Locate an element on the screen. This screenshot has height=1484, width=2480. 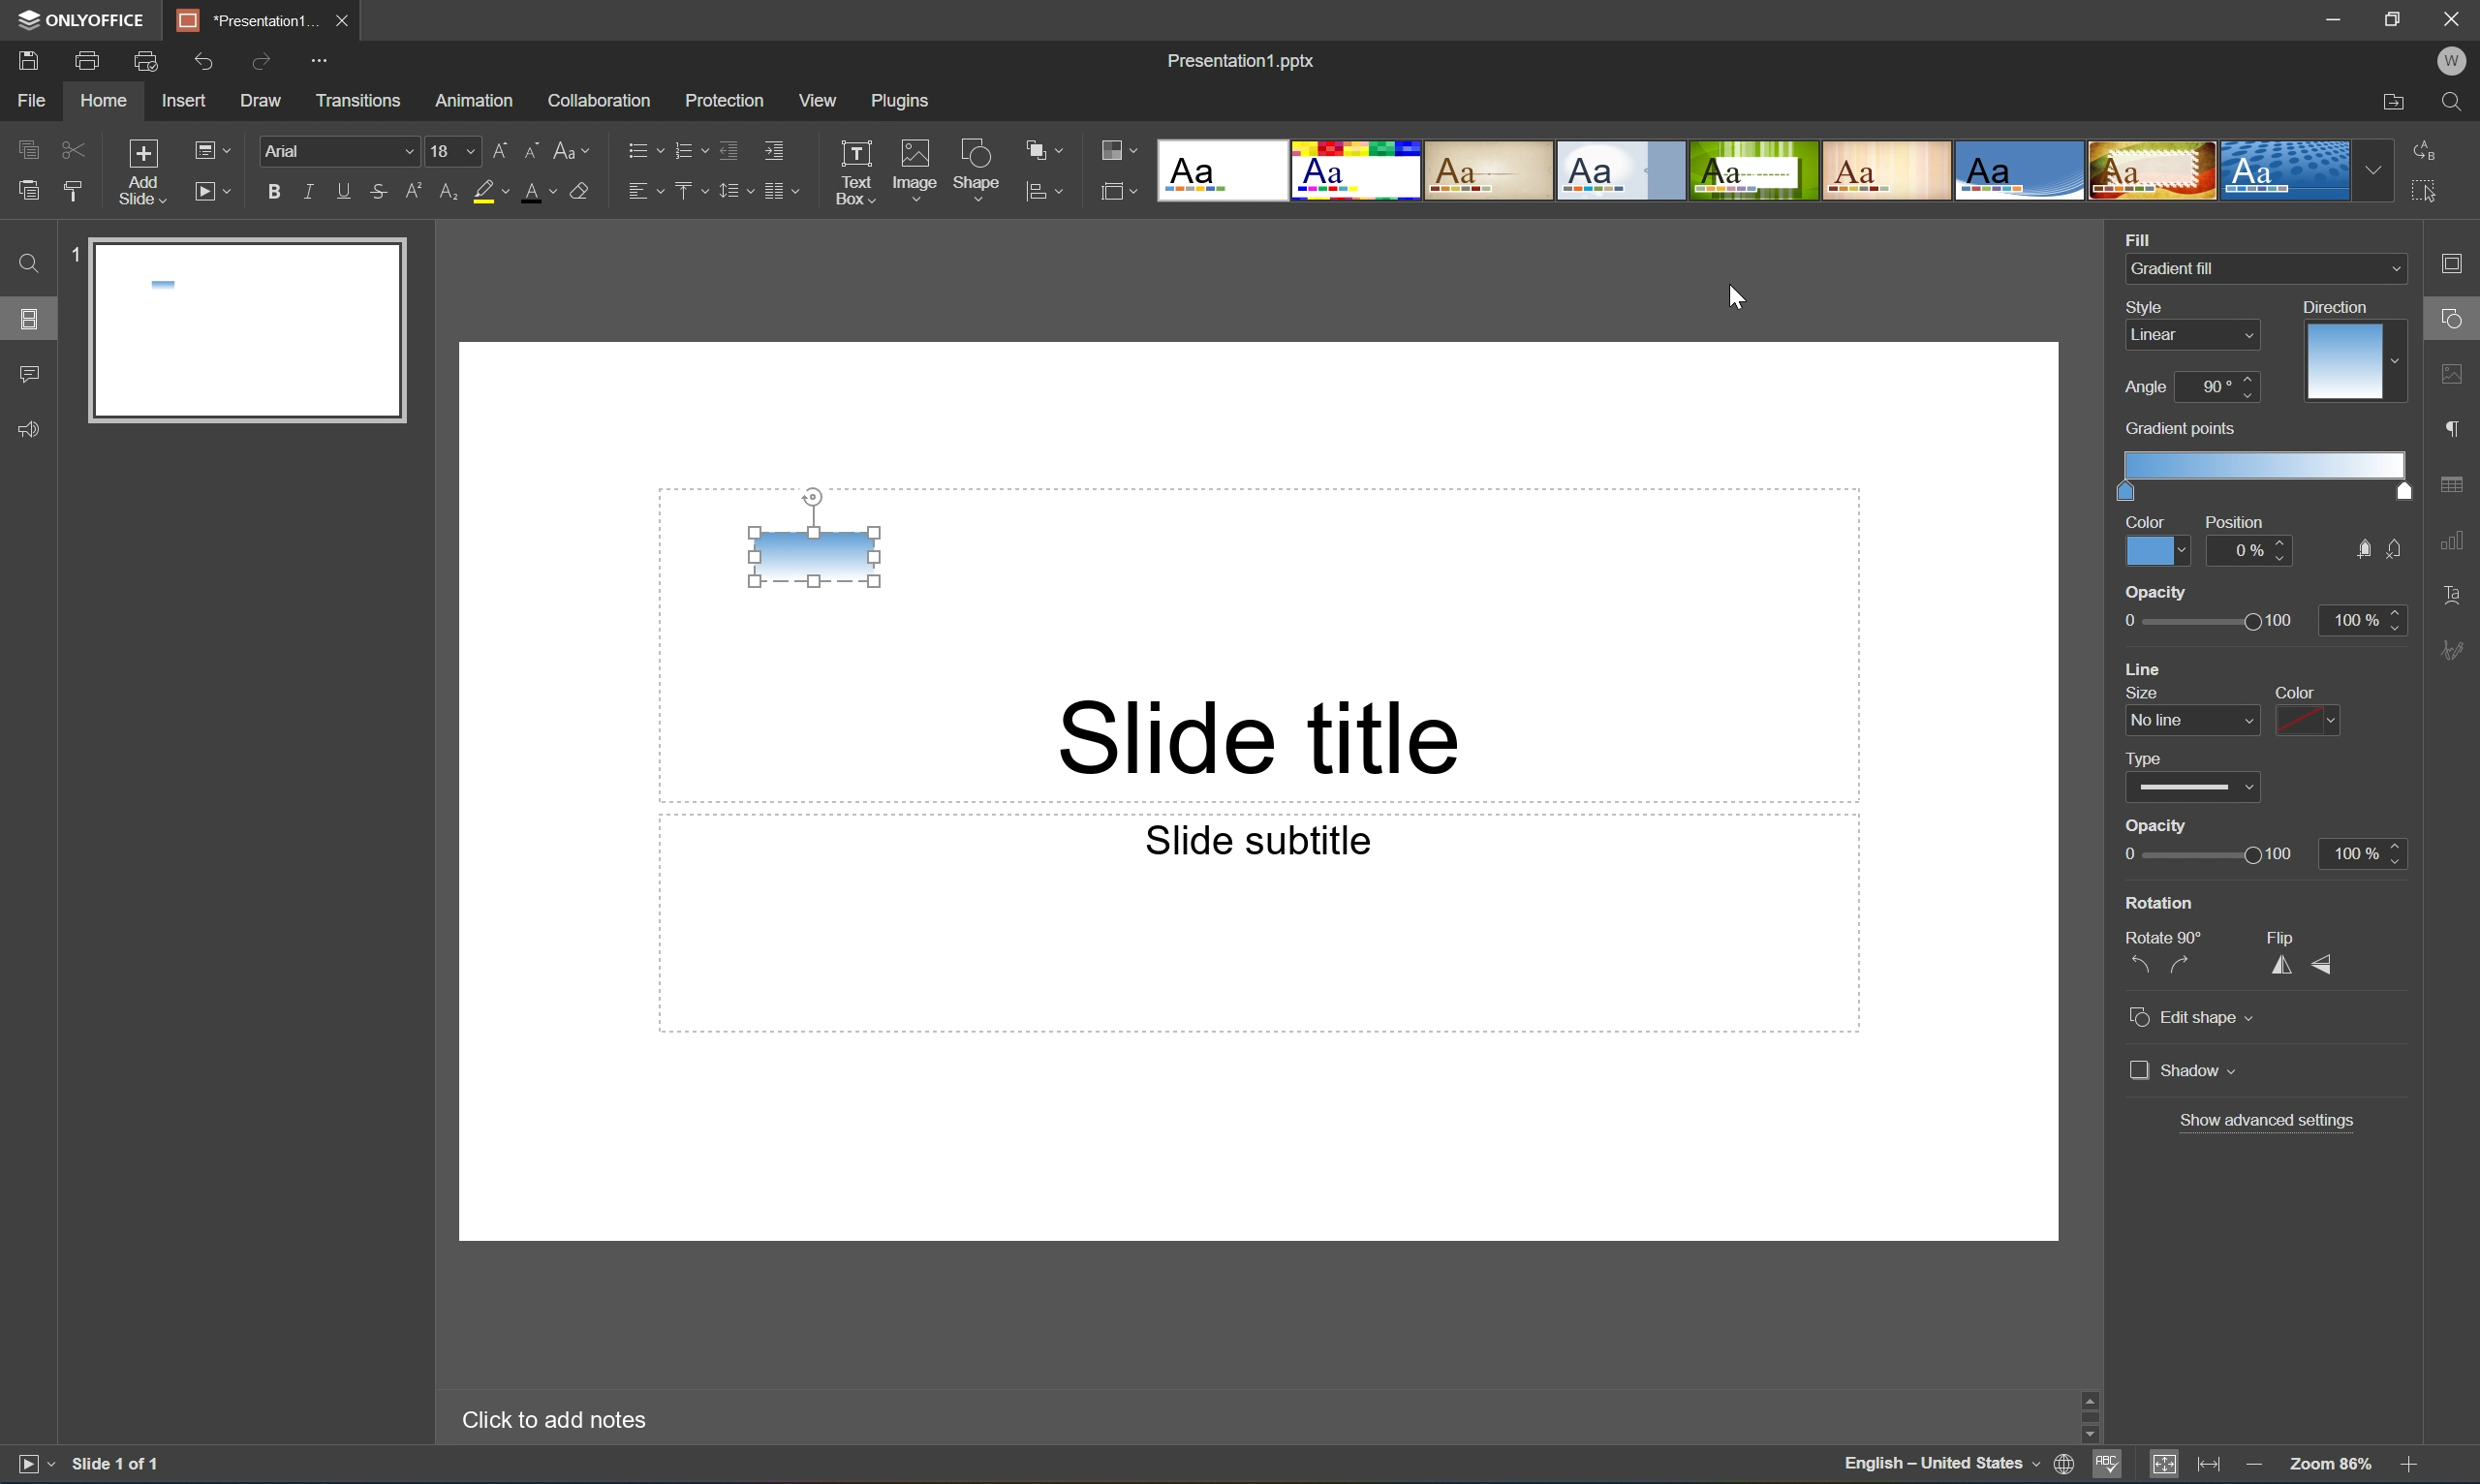
W is located at coordinates (2455, 61).